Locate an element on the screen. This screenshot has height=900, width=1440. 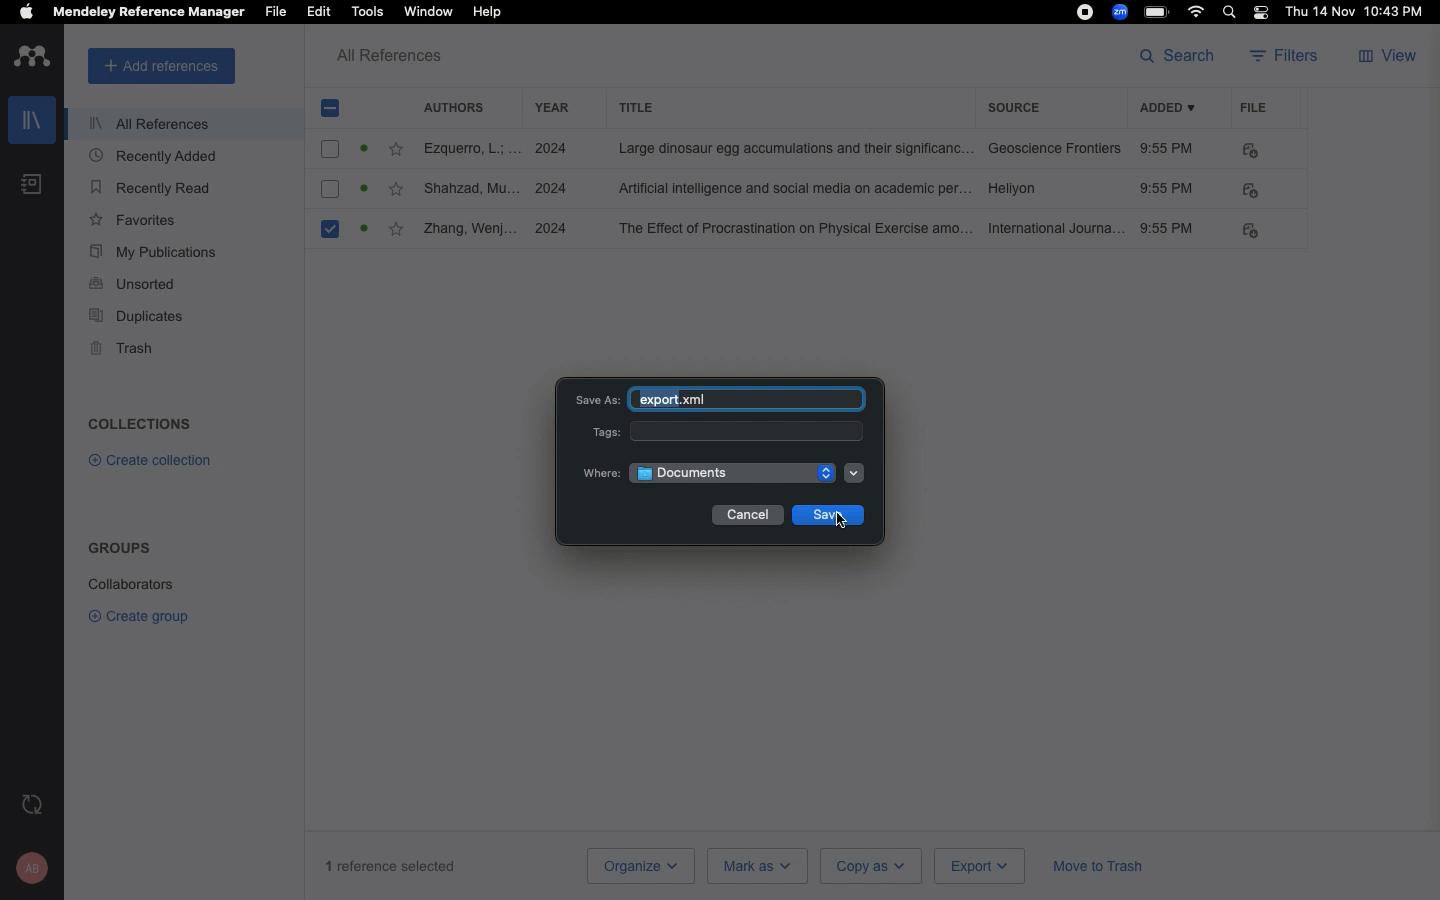
9:55PM is located at coordinates (1166, 228).